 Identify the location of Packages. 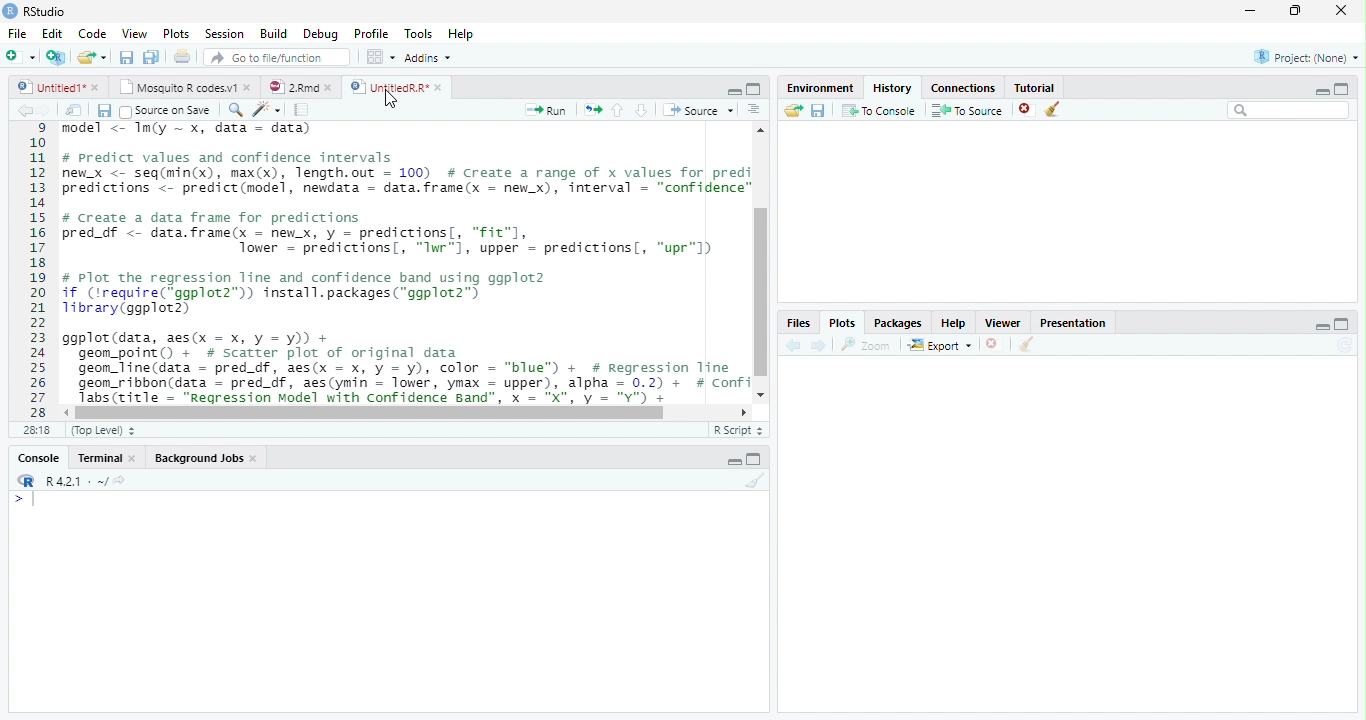
(896, 320).